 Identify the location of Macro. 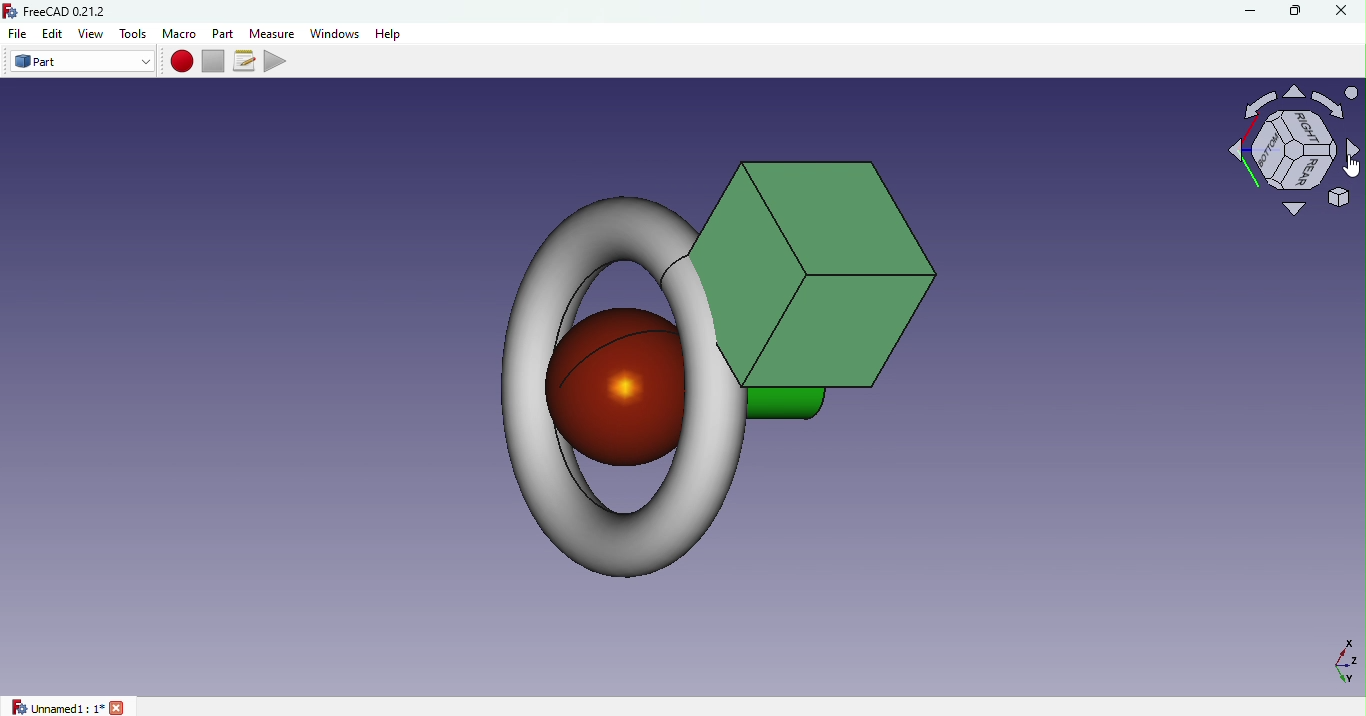
(181, 33).